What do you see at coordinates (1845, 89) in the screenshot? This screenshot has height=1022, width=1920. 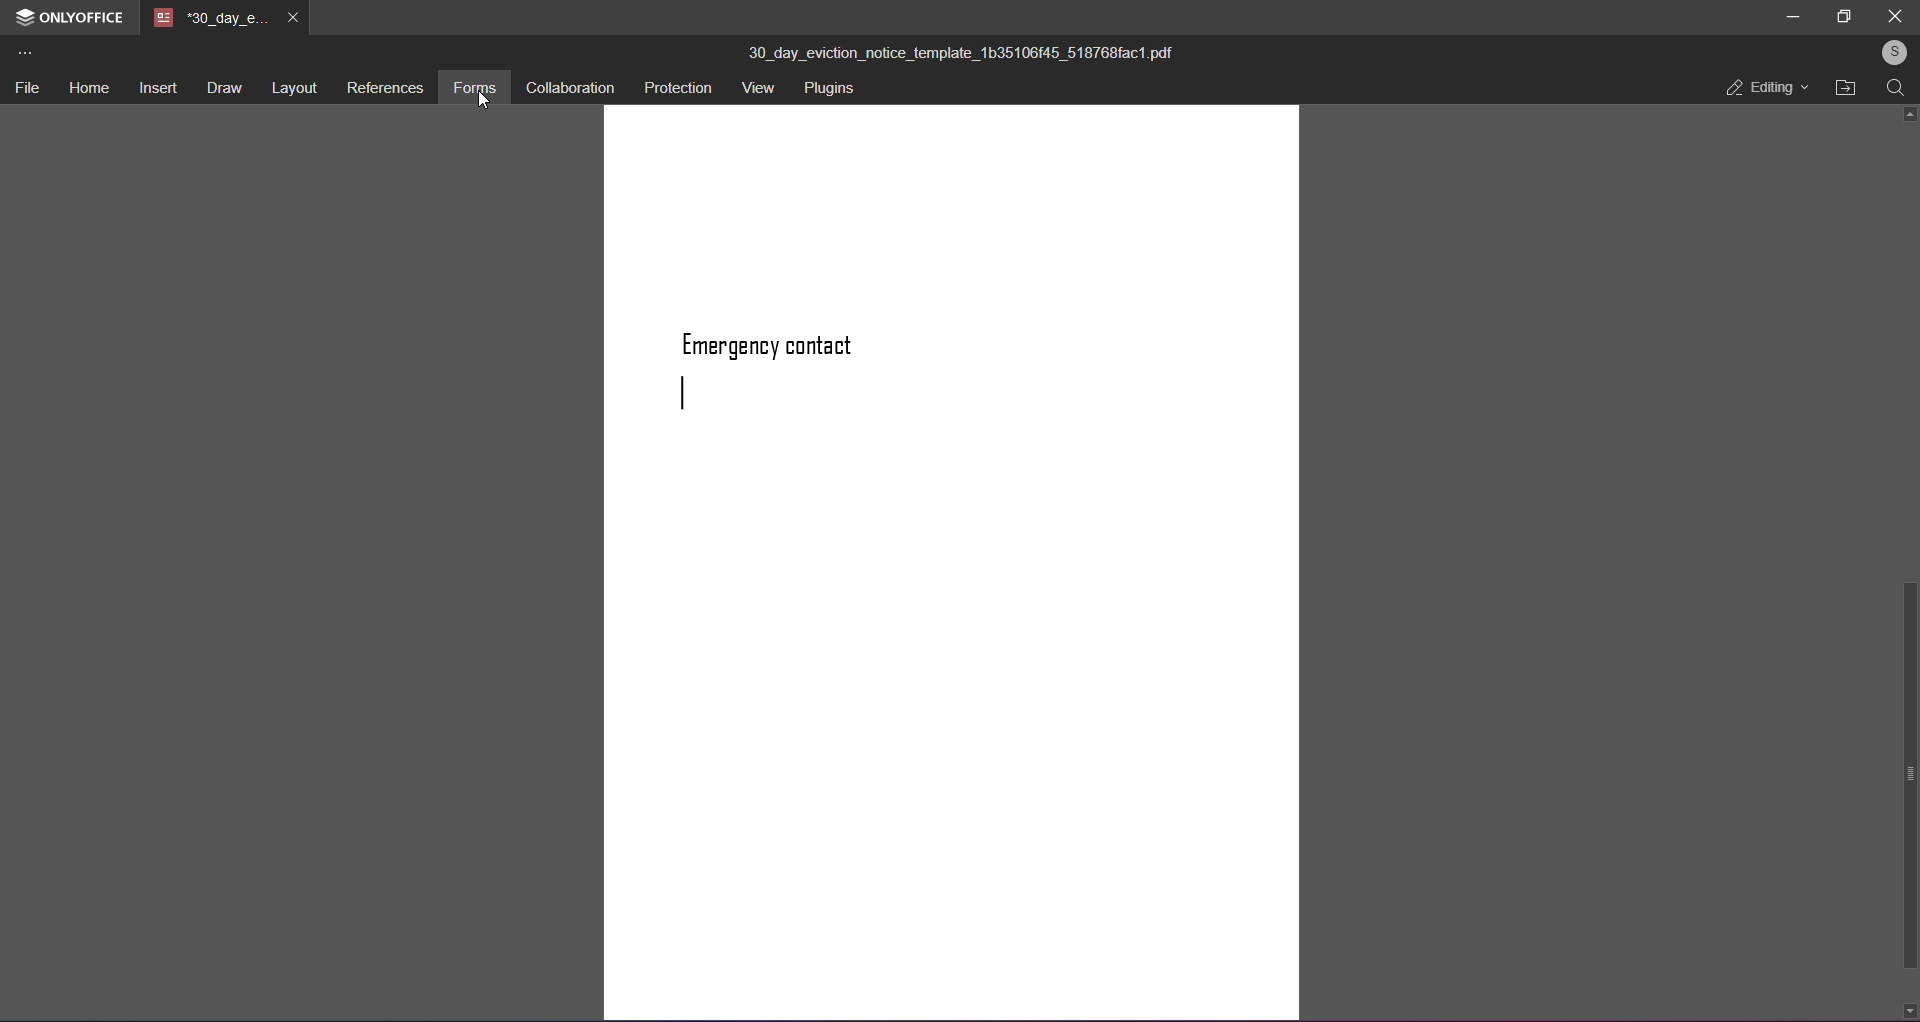 I see `open file location` at bounding box center [1845, 89].